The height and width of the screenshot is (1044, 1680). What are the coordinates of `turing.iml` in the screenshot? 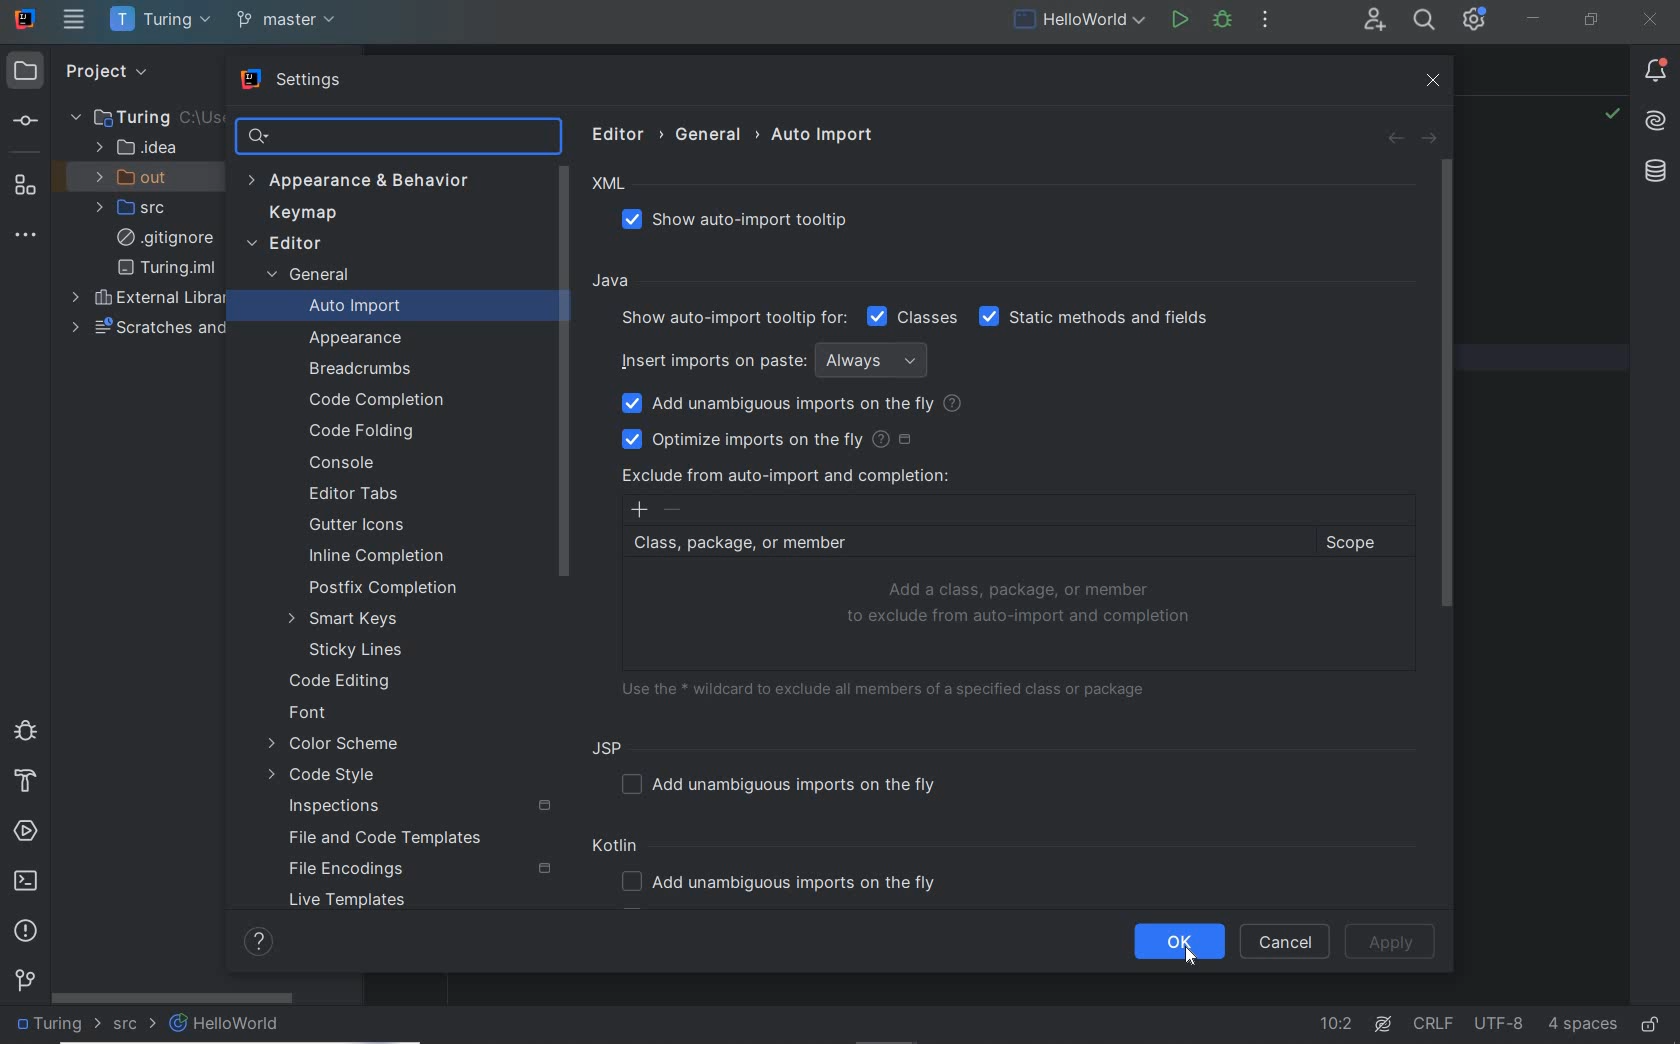 It's located at (166, 268).